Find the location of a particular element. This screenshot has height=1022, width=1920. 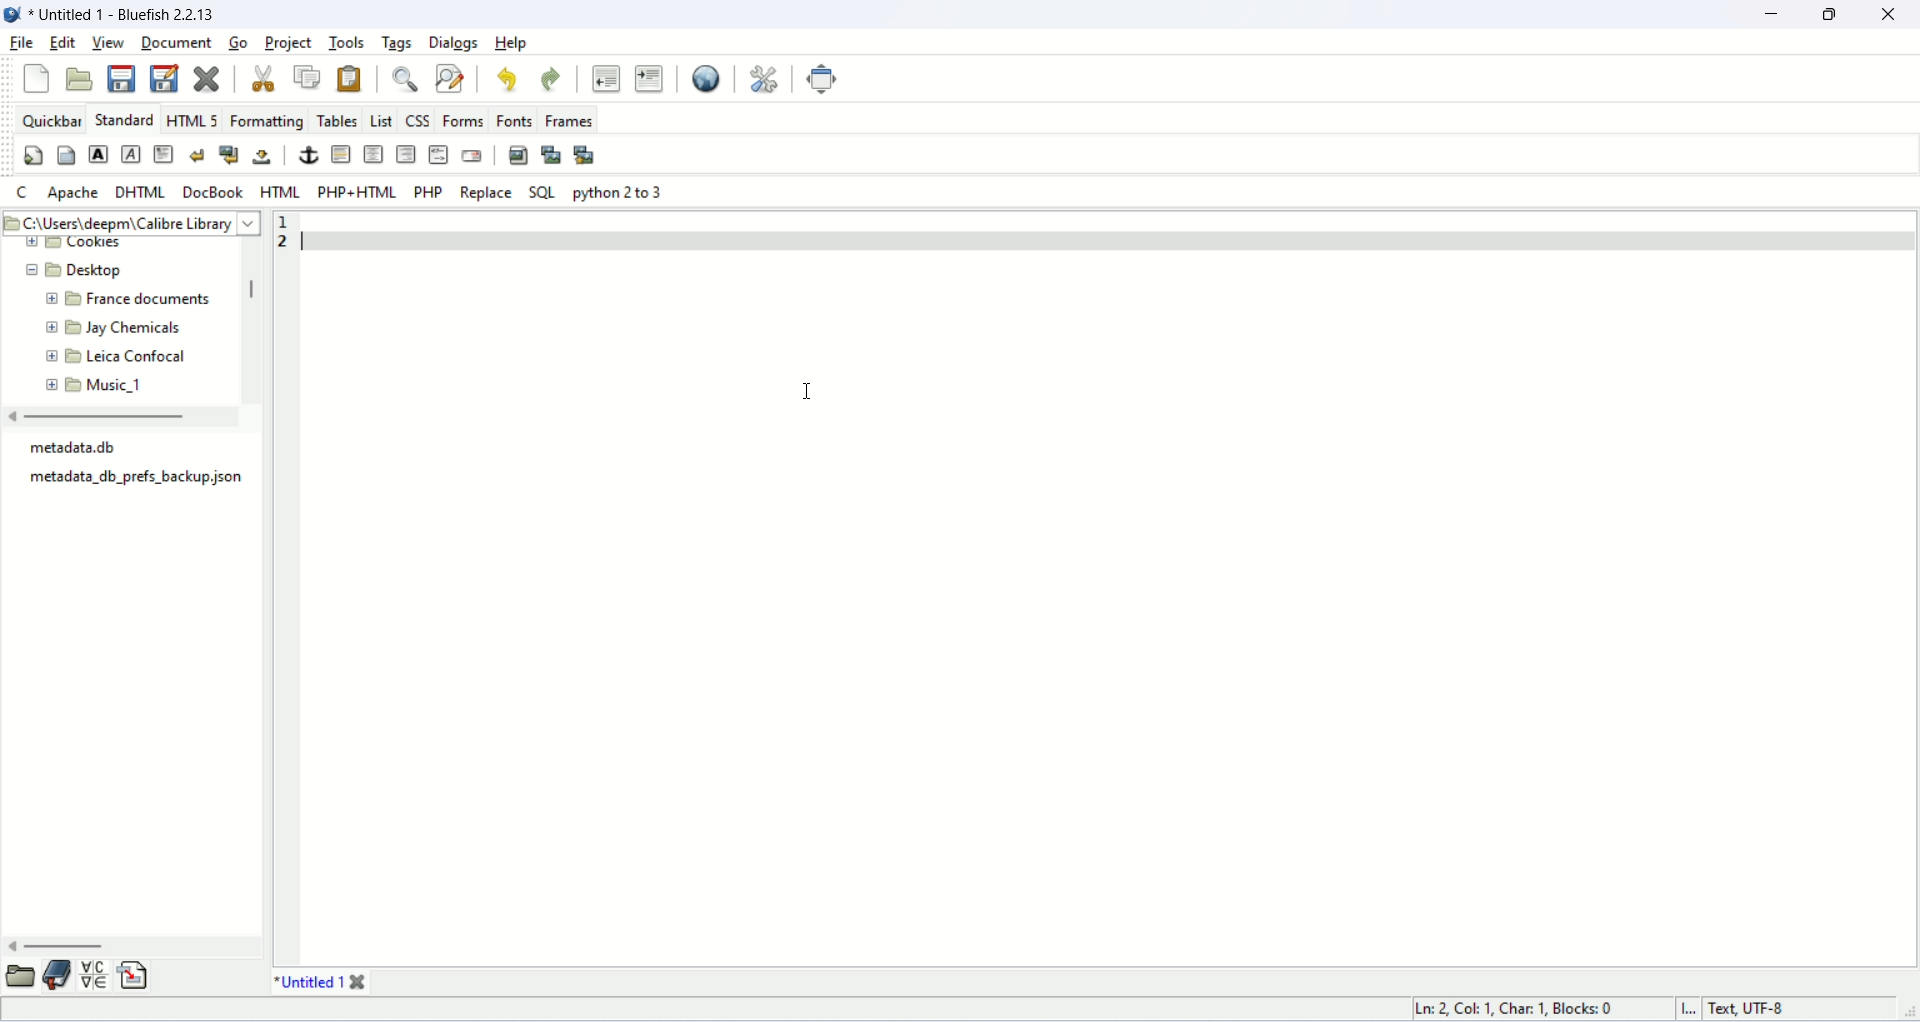

snippets is located at coordinates (134, 976).